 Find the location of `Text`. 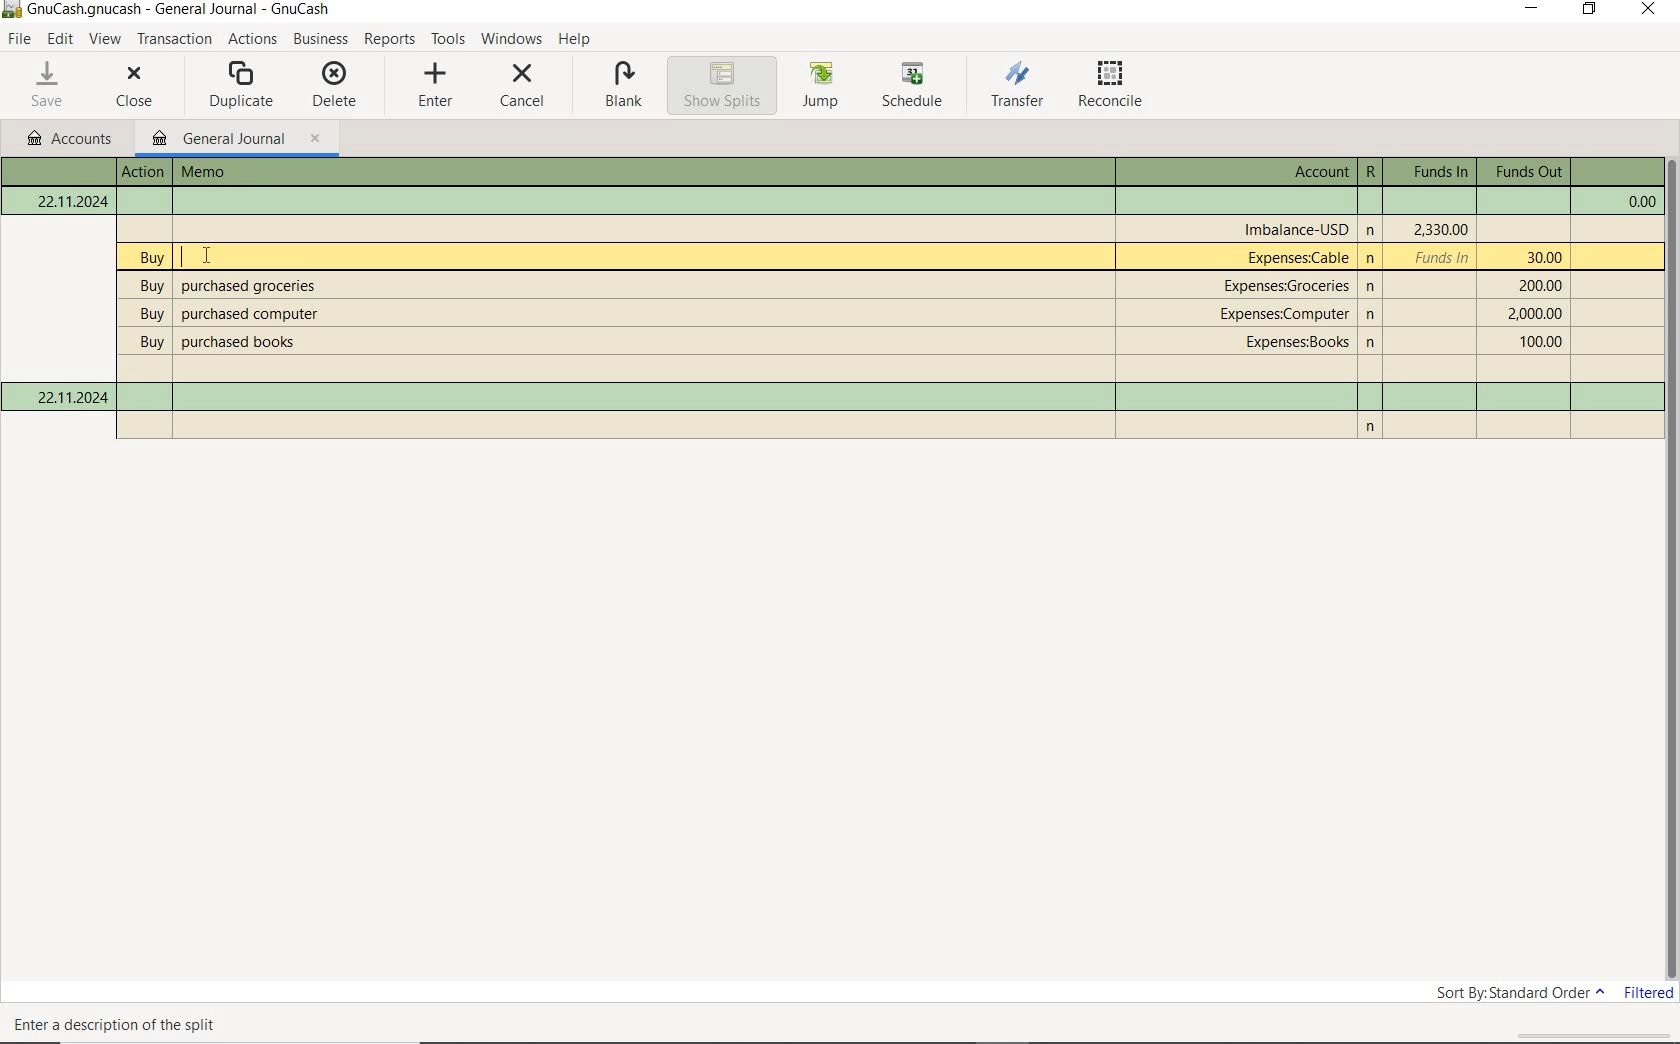

Text is located at coordinates (844, 286).